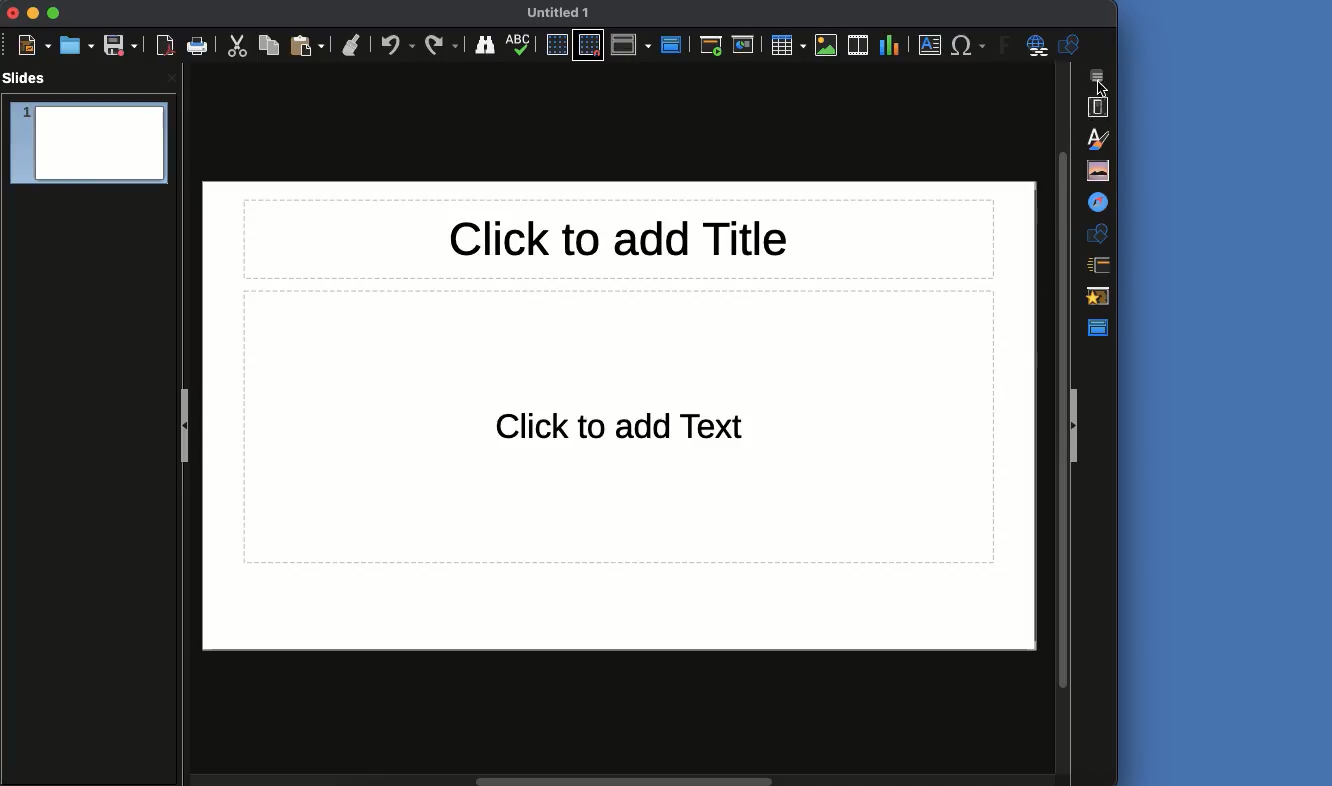  Describe the element at coordinates (558, 44) in the screenshot. I see `Display grid` at that location.